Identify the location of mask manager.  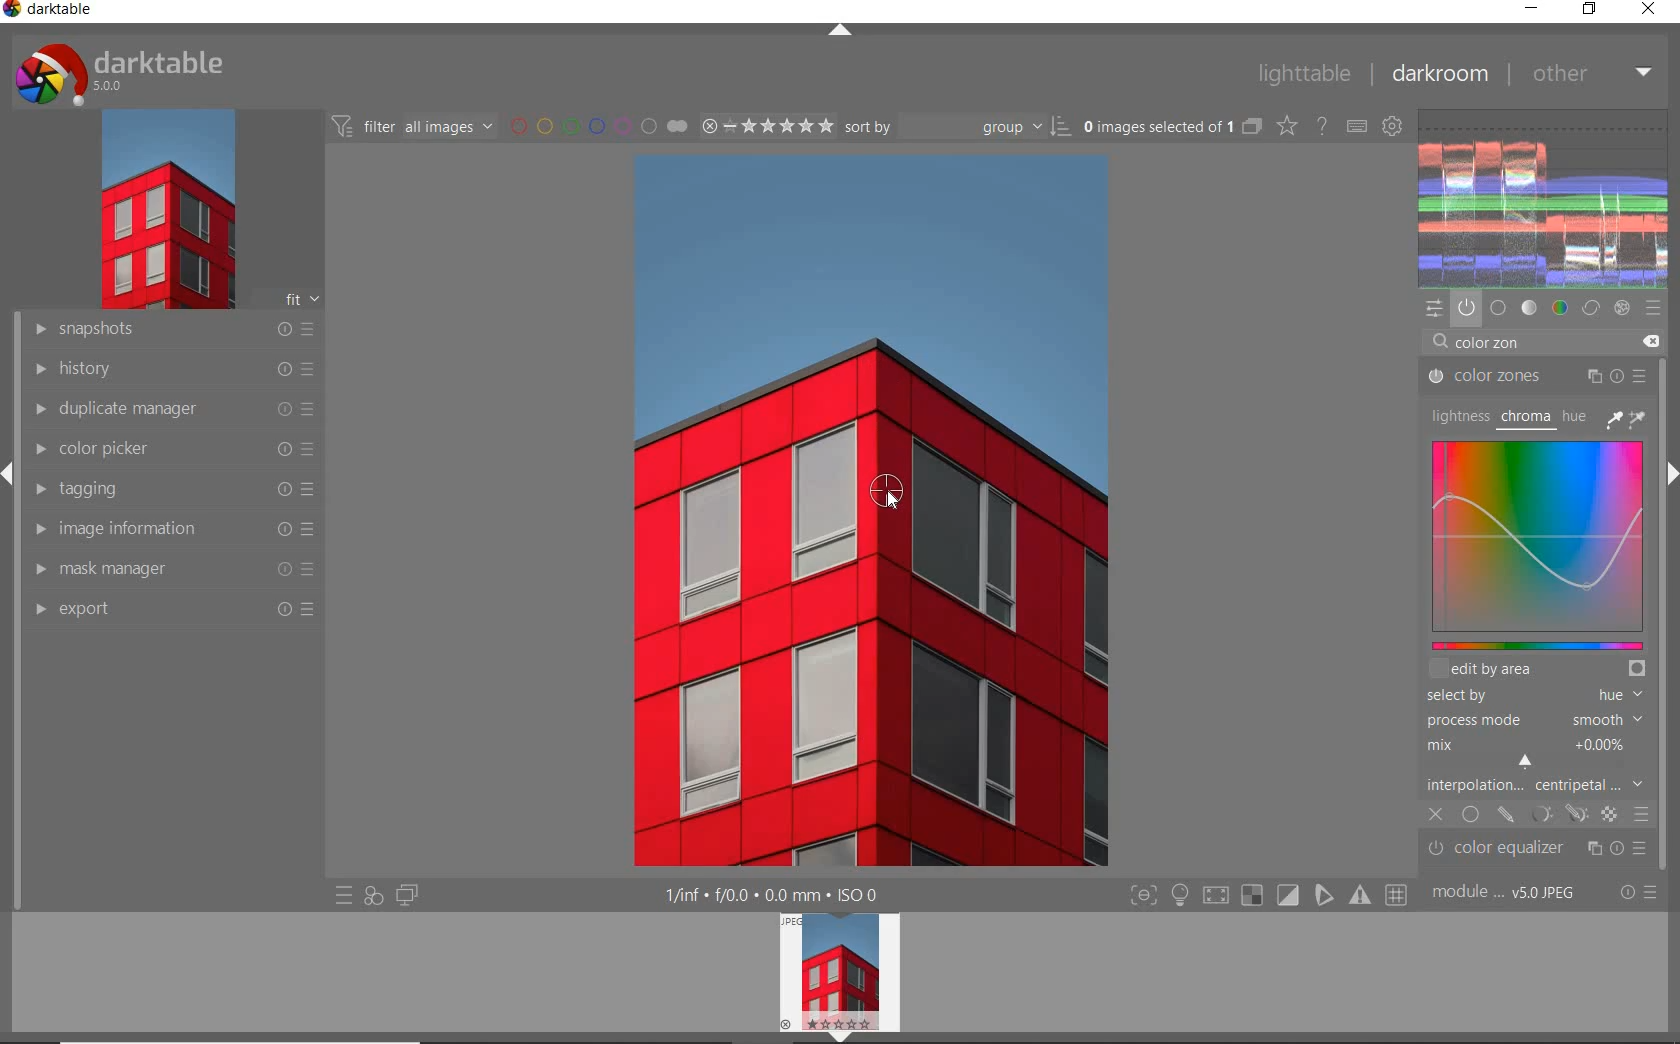
(171, 568).